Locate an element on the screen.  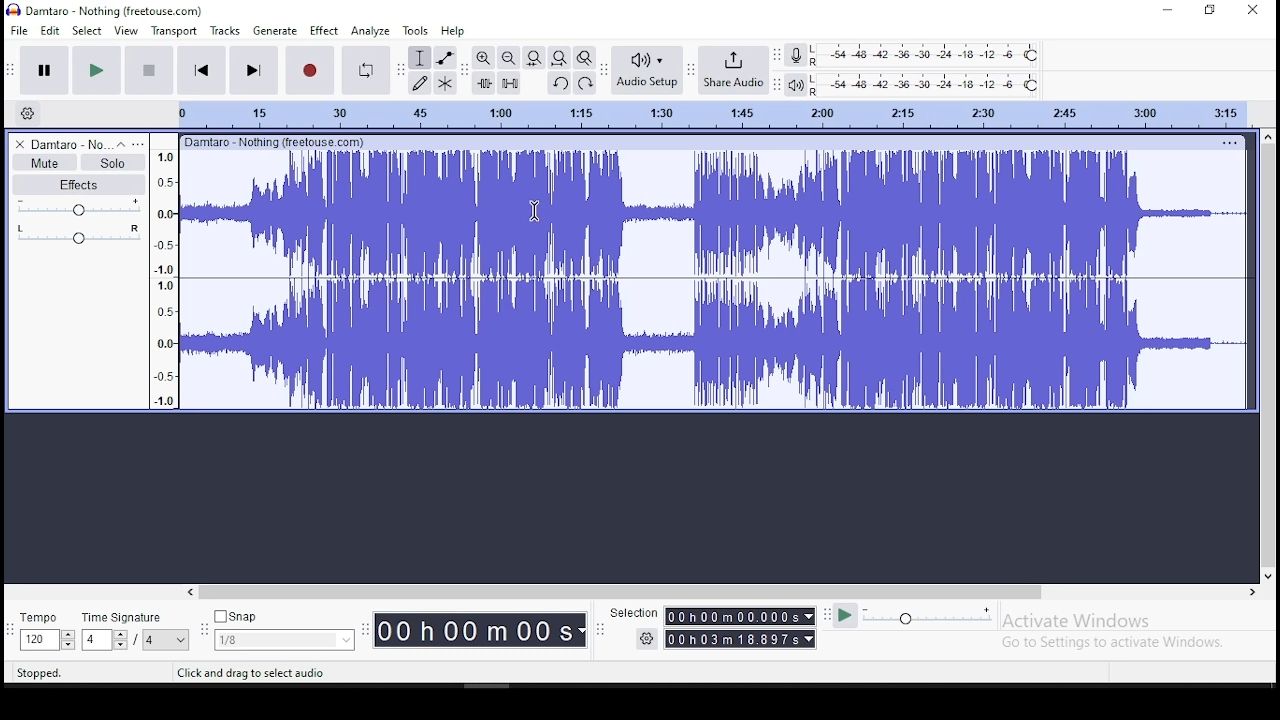
close window is located at coordinates (1255, 11).